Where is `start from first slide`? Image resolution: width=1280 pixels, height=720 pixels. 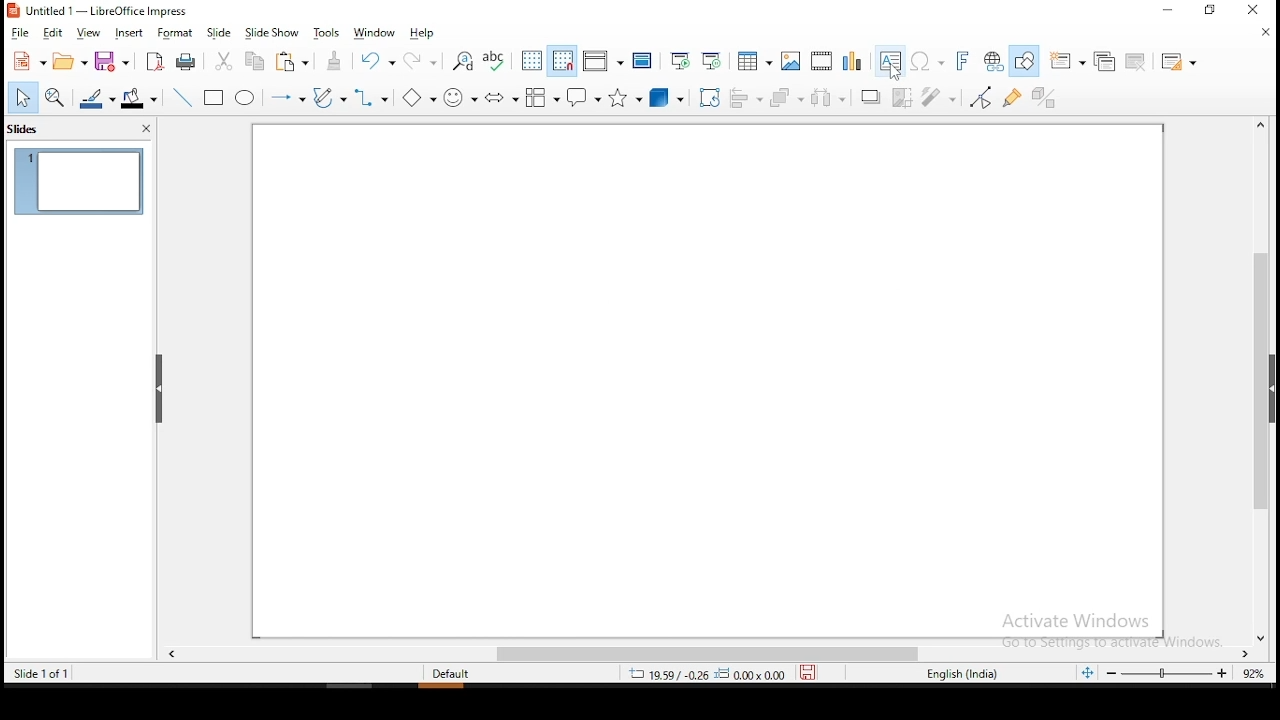
start from first slide is located at coordinates (683, 61).